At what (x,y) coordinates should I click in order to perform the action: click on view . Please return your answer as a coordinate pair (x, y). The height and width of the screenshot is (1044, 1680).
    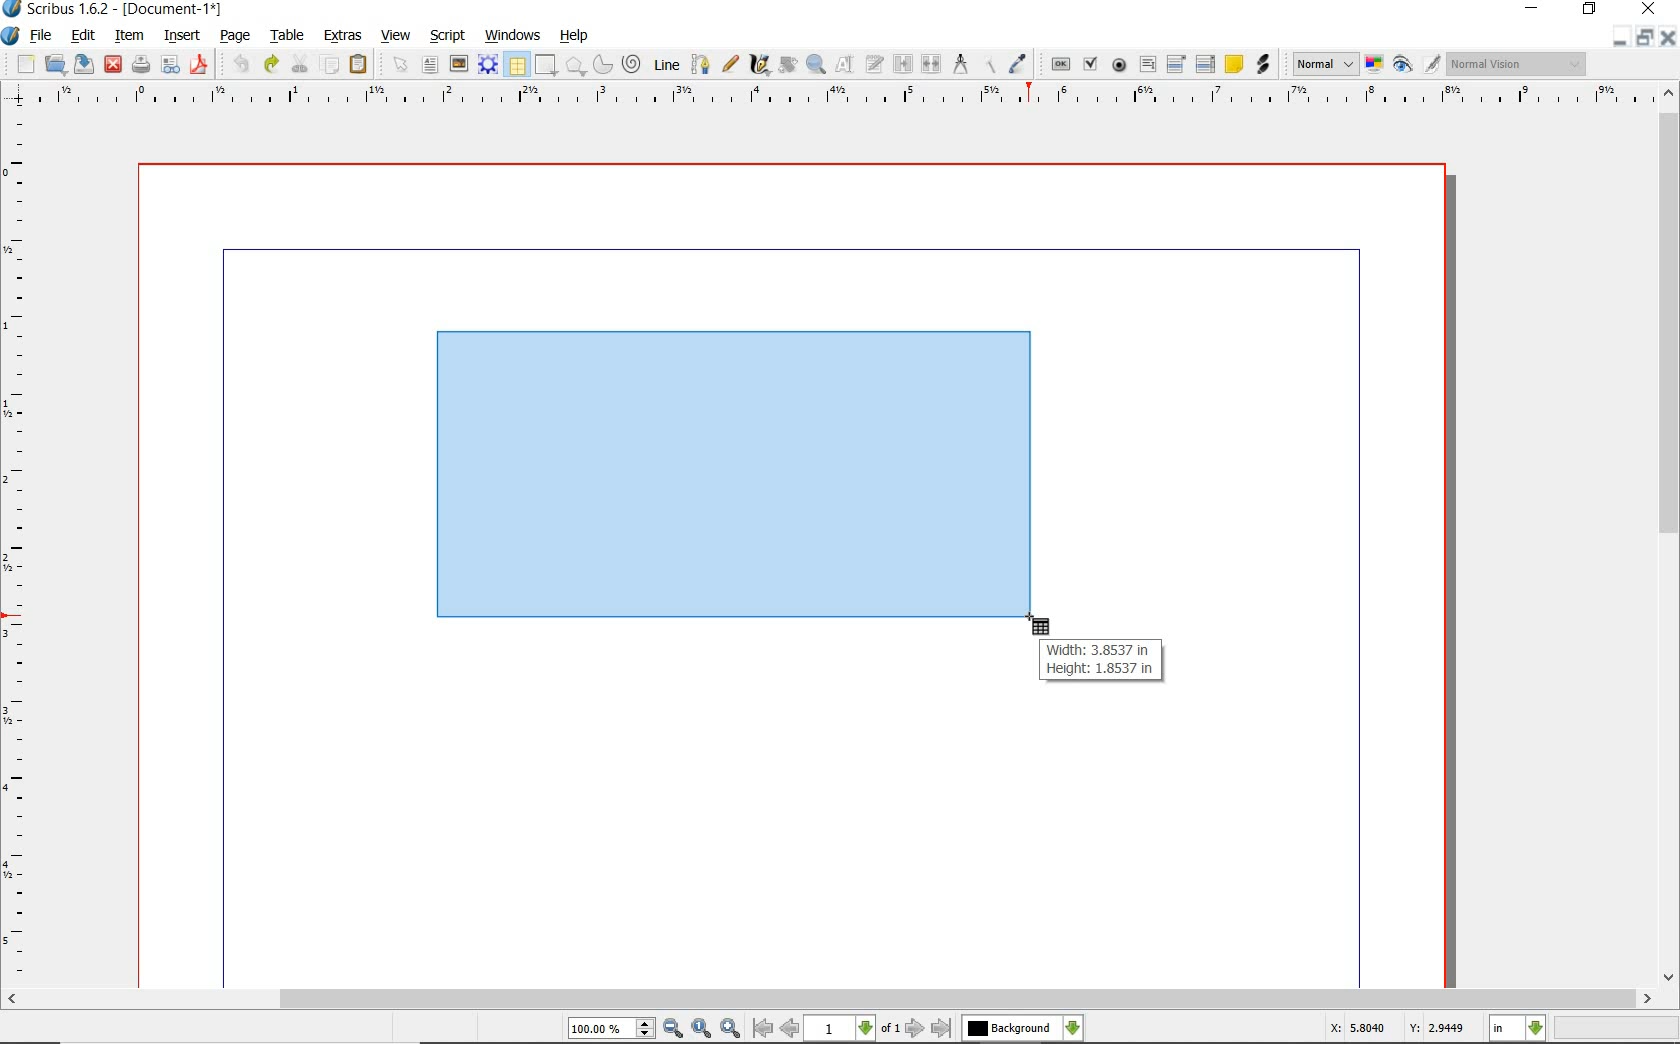
    Looking at the image, I should click on (399, 36).